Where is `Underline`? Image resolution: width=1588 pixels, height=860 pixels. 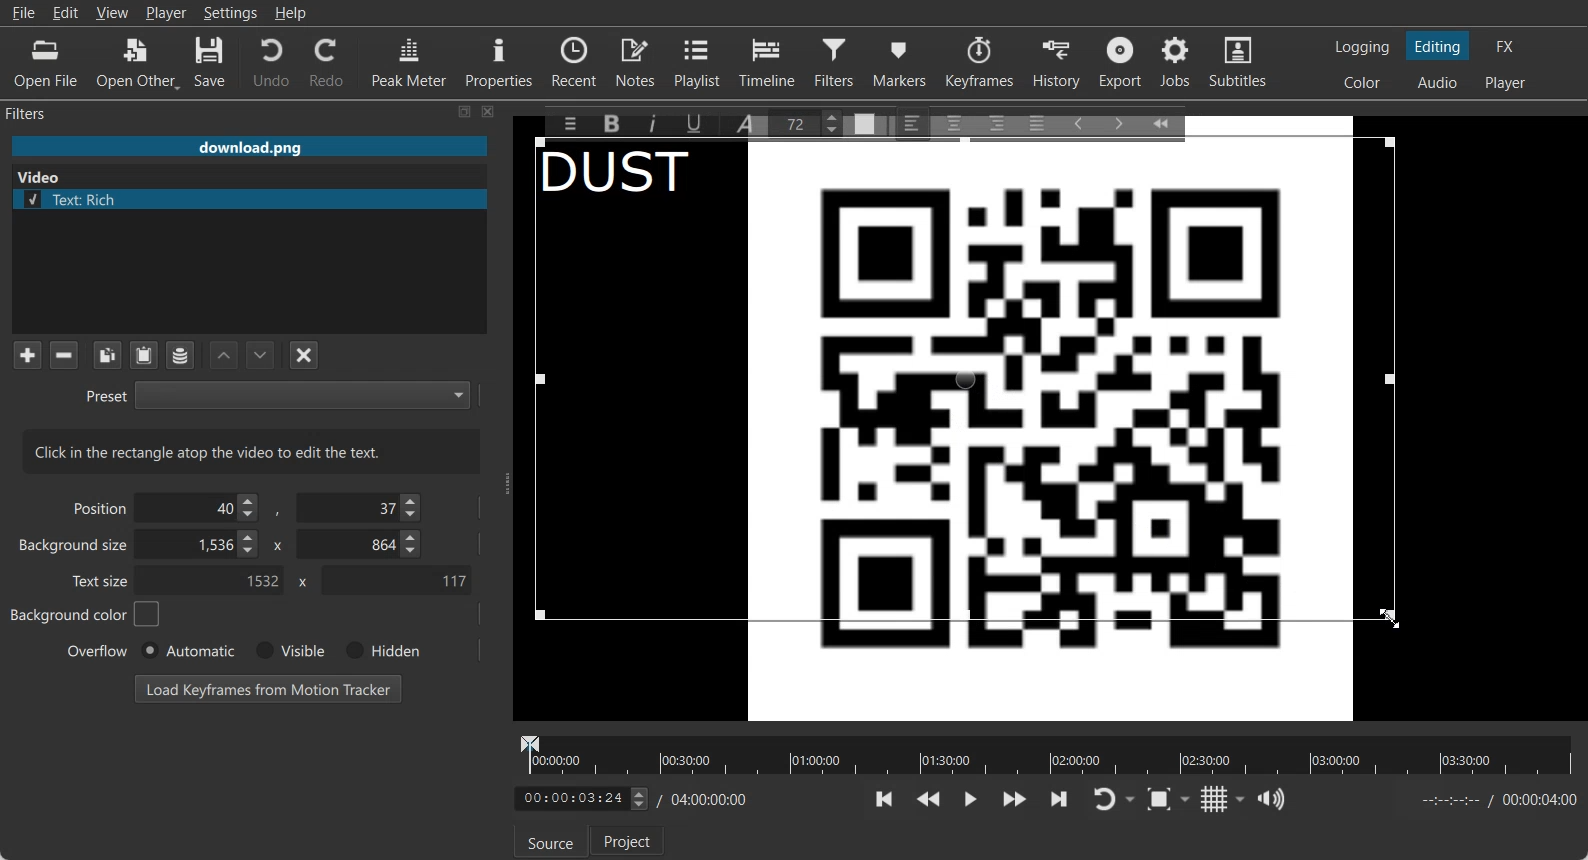
Underline is located at coordinates (701, 123).